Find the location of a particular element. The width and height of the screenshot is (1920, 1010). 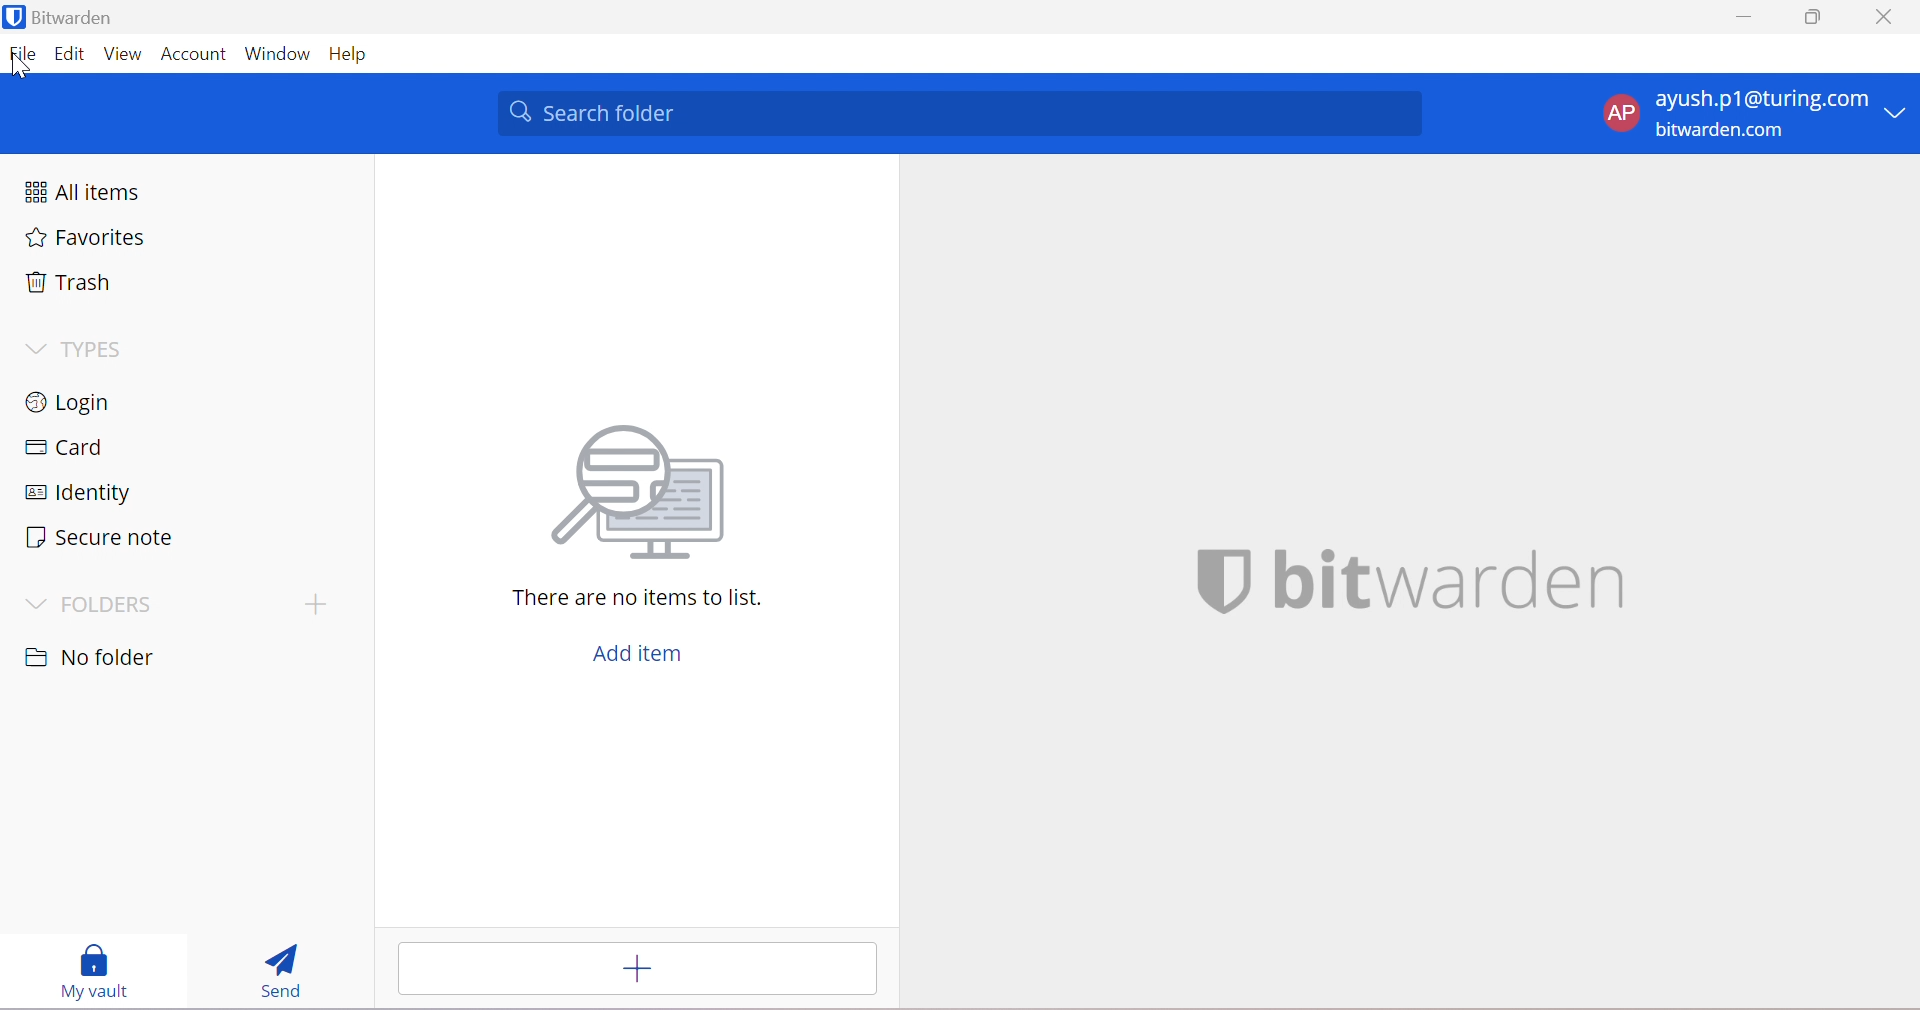

Send is located at coordinates (280, 971).